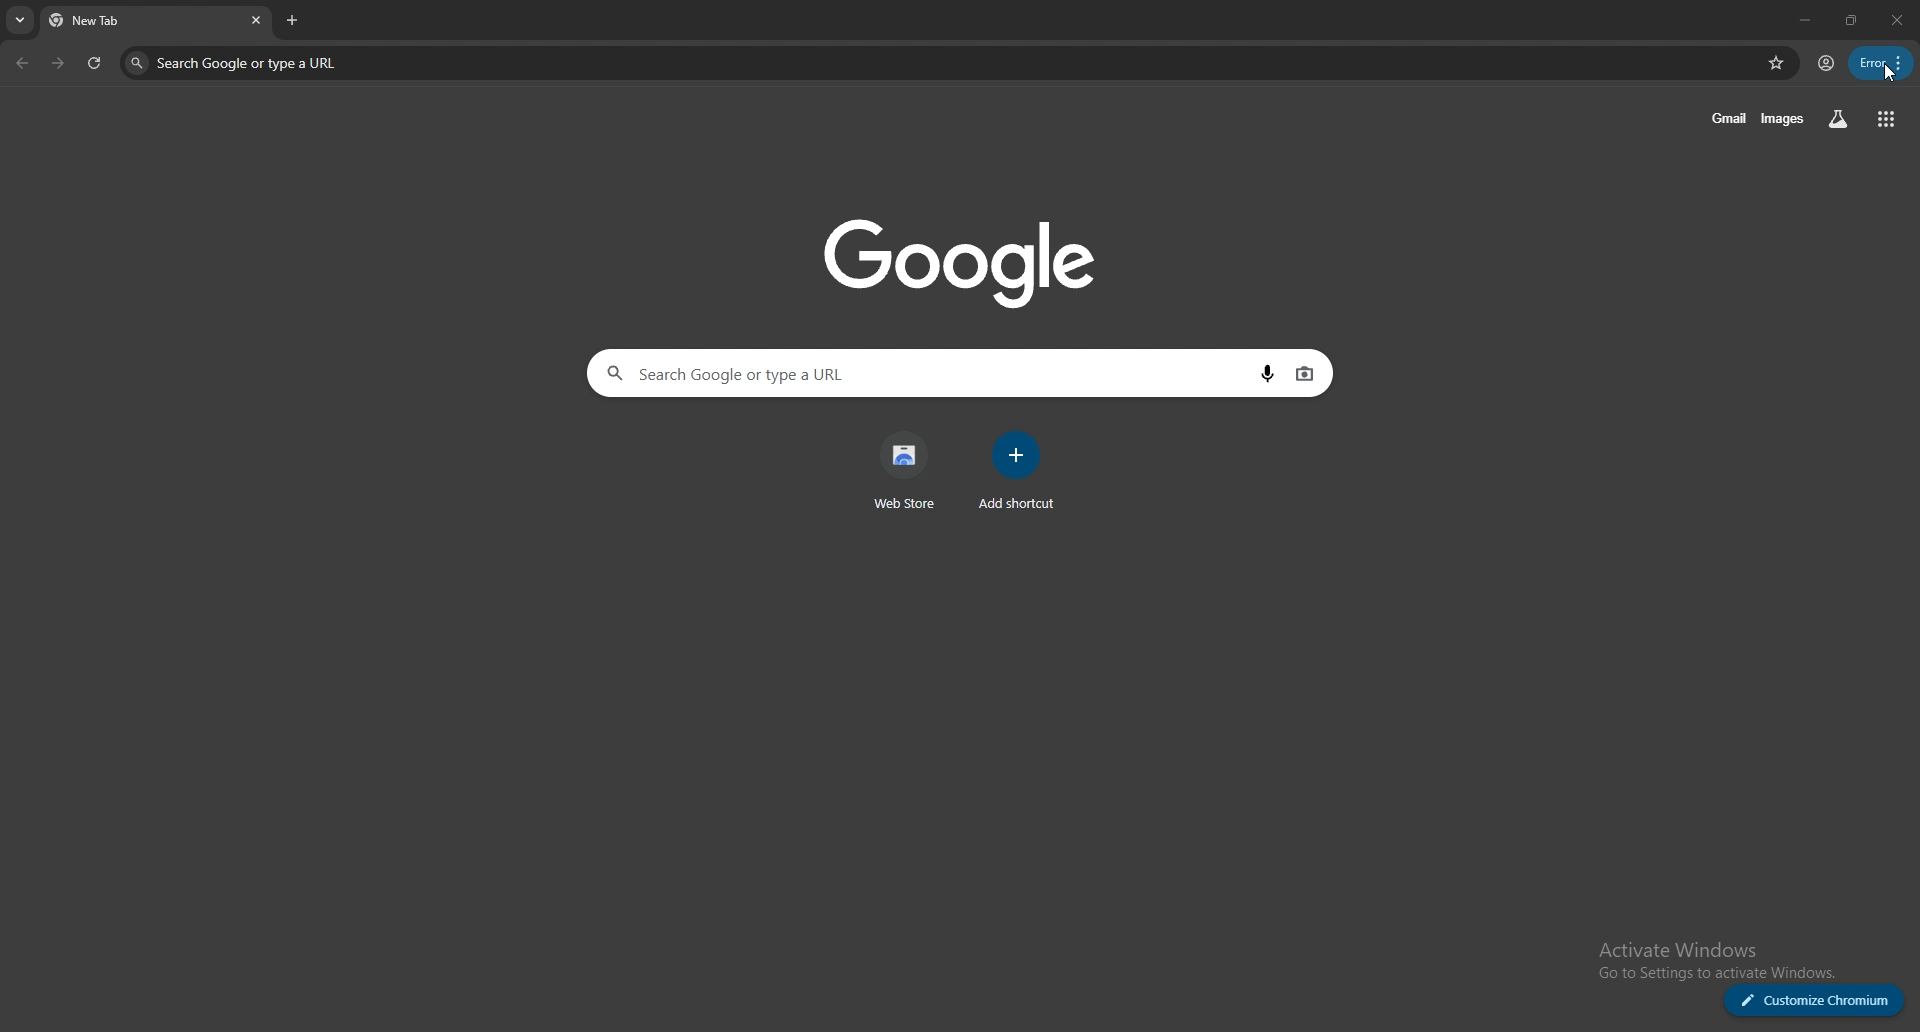 This screenshot has width=1920, height=1032. What do you see at coordinates (1848, 20) in the screenshot?
I see `resize` at bounding box center [1848, 20].